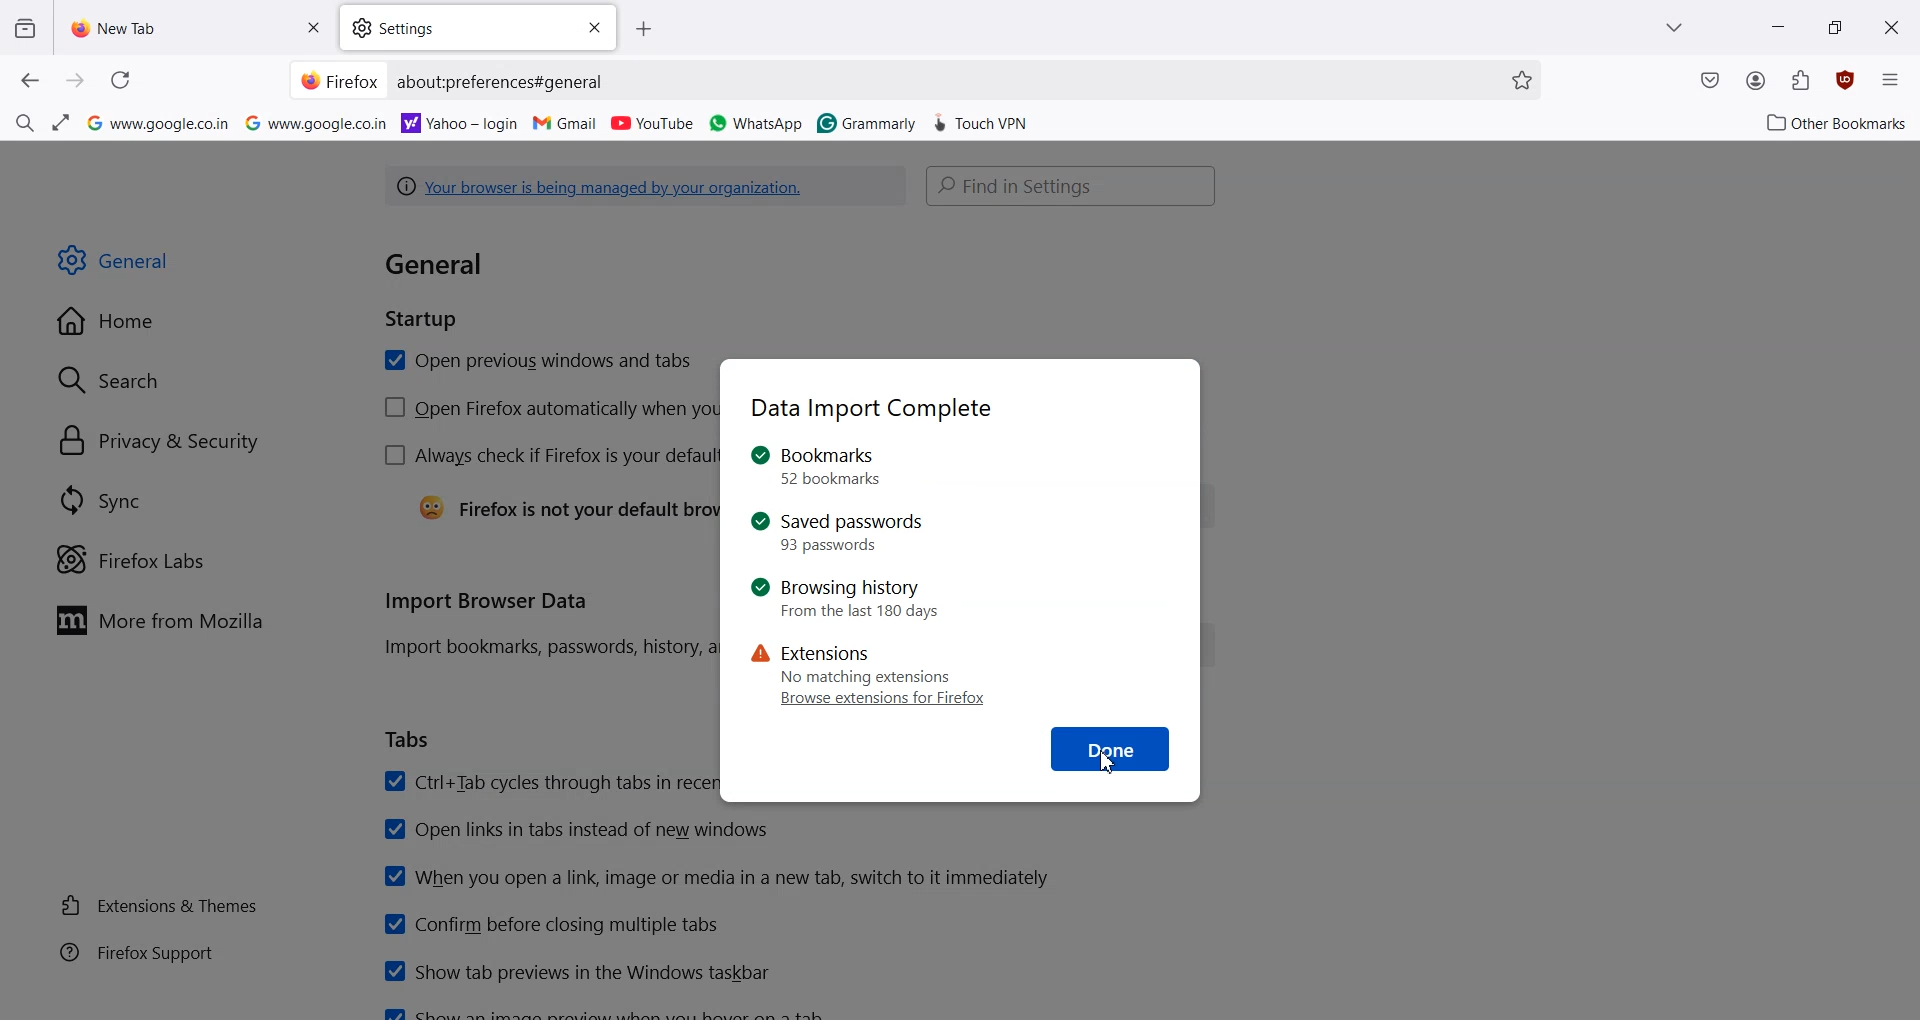 The height and width of the screenshot is (1020, 1920). I want to click on Sync, so click(101, 501).